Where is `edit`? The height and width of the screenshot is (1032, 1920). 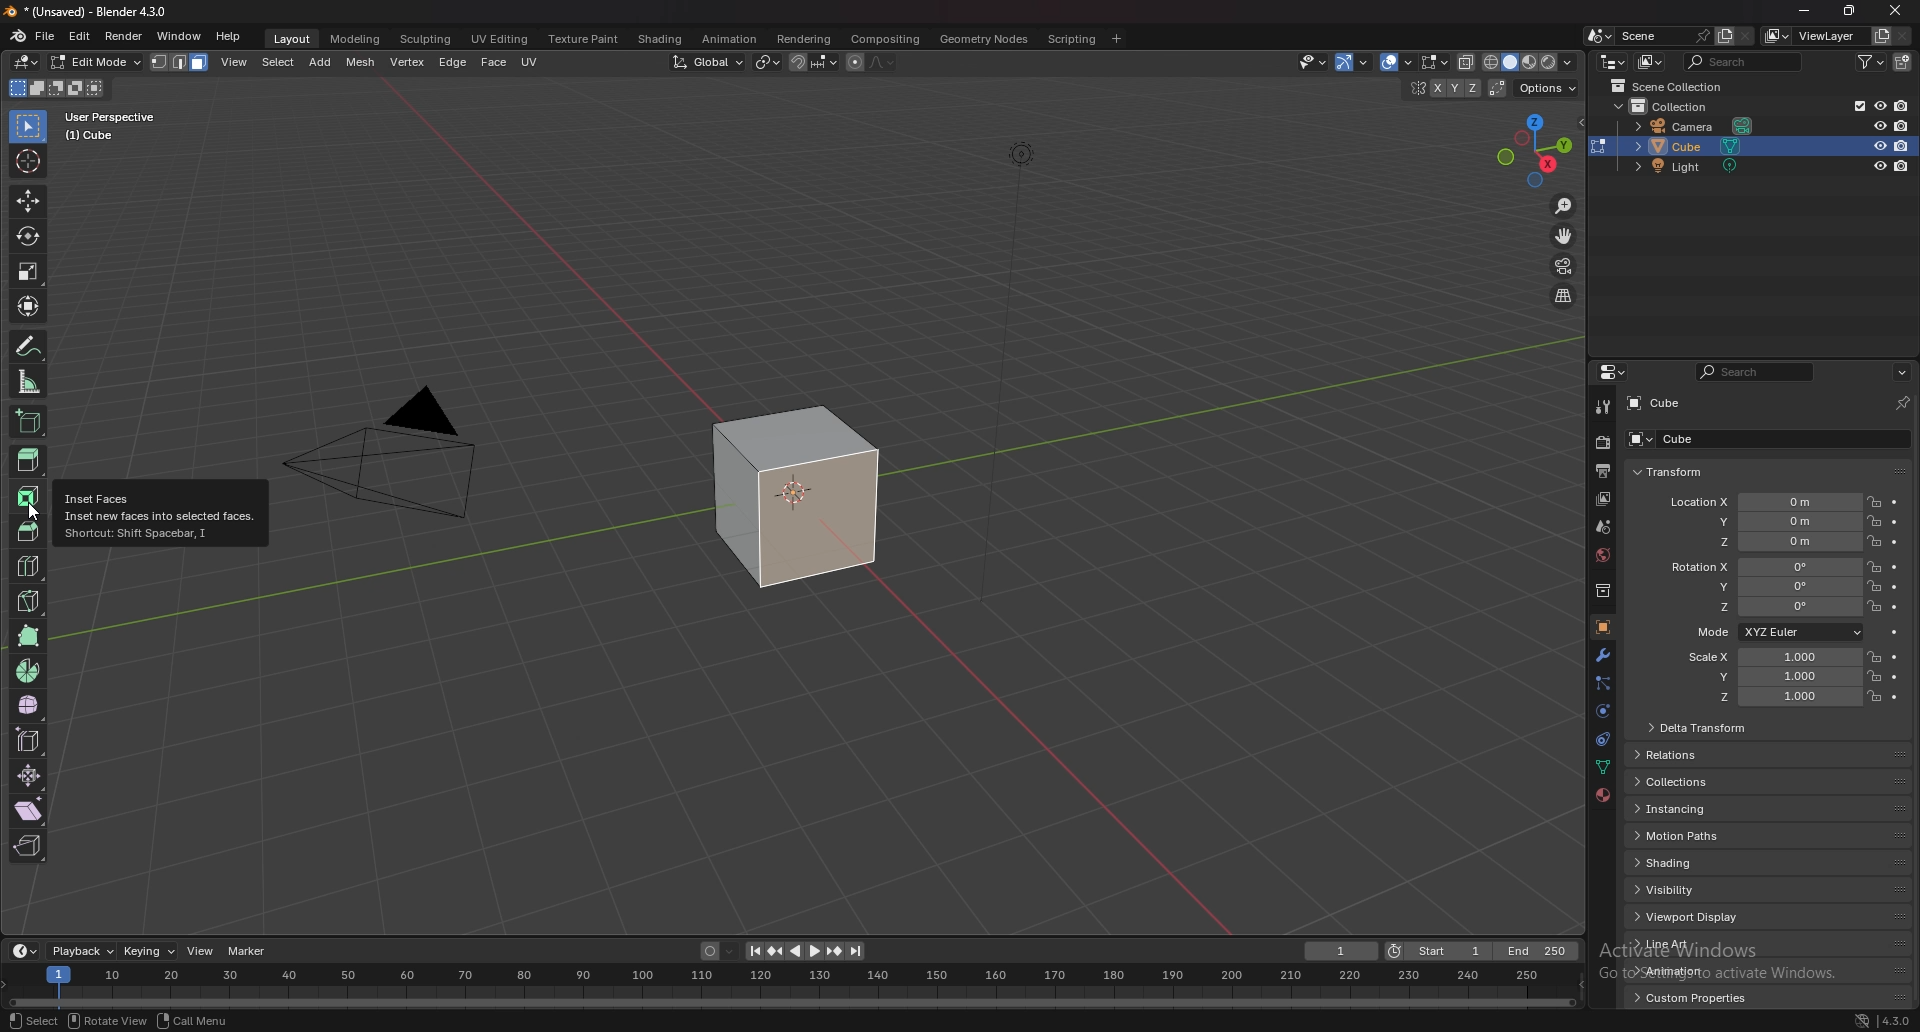 edit is located at coordinates (81, 36).